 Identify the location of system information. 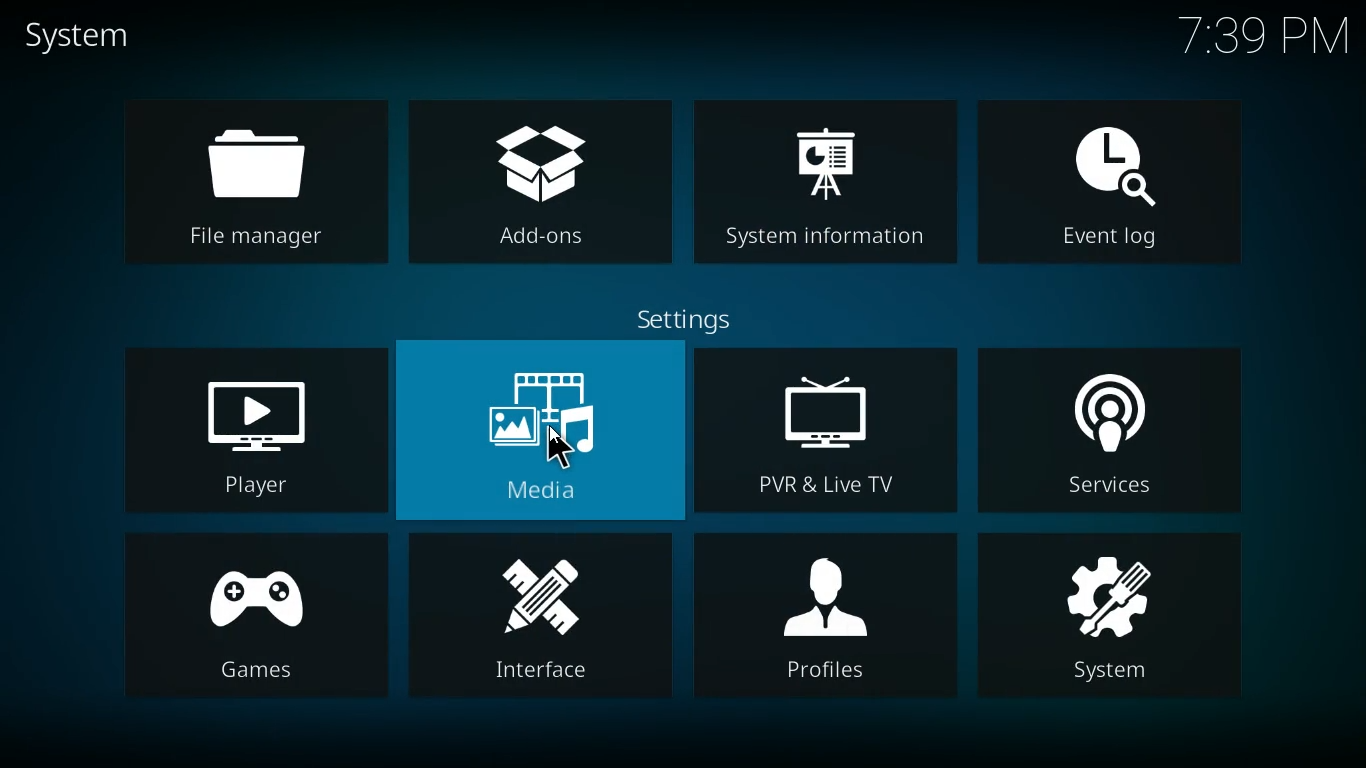
(829, 176).